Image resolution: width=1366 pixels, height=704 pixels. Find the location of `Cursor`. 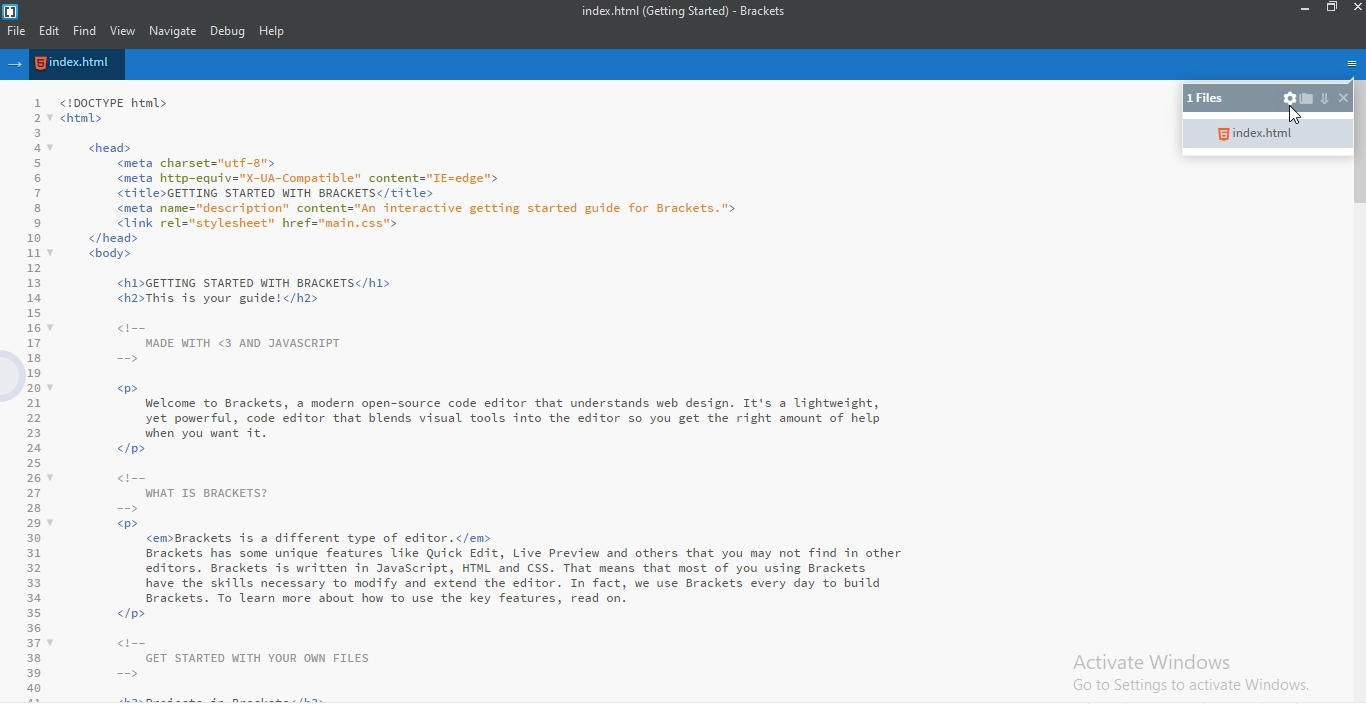

Cursor is located at coordinates (1297, 115).